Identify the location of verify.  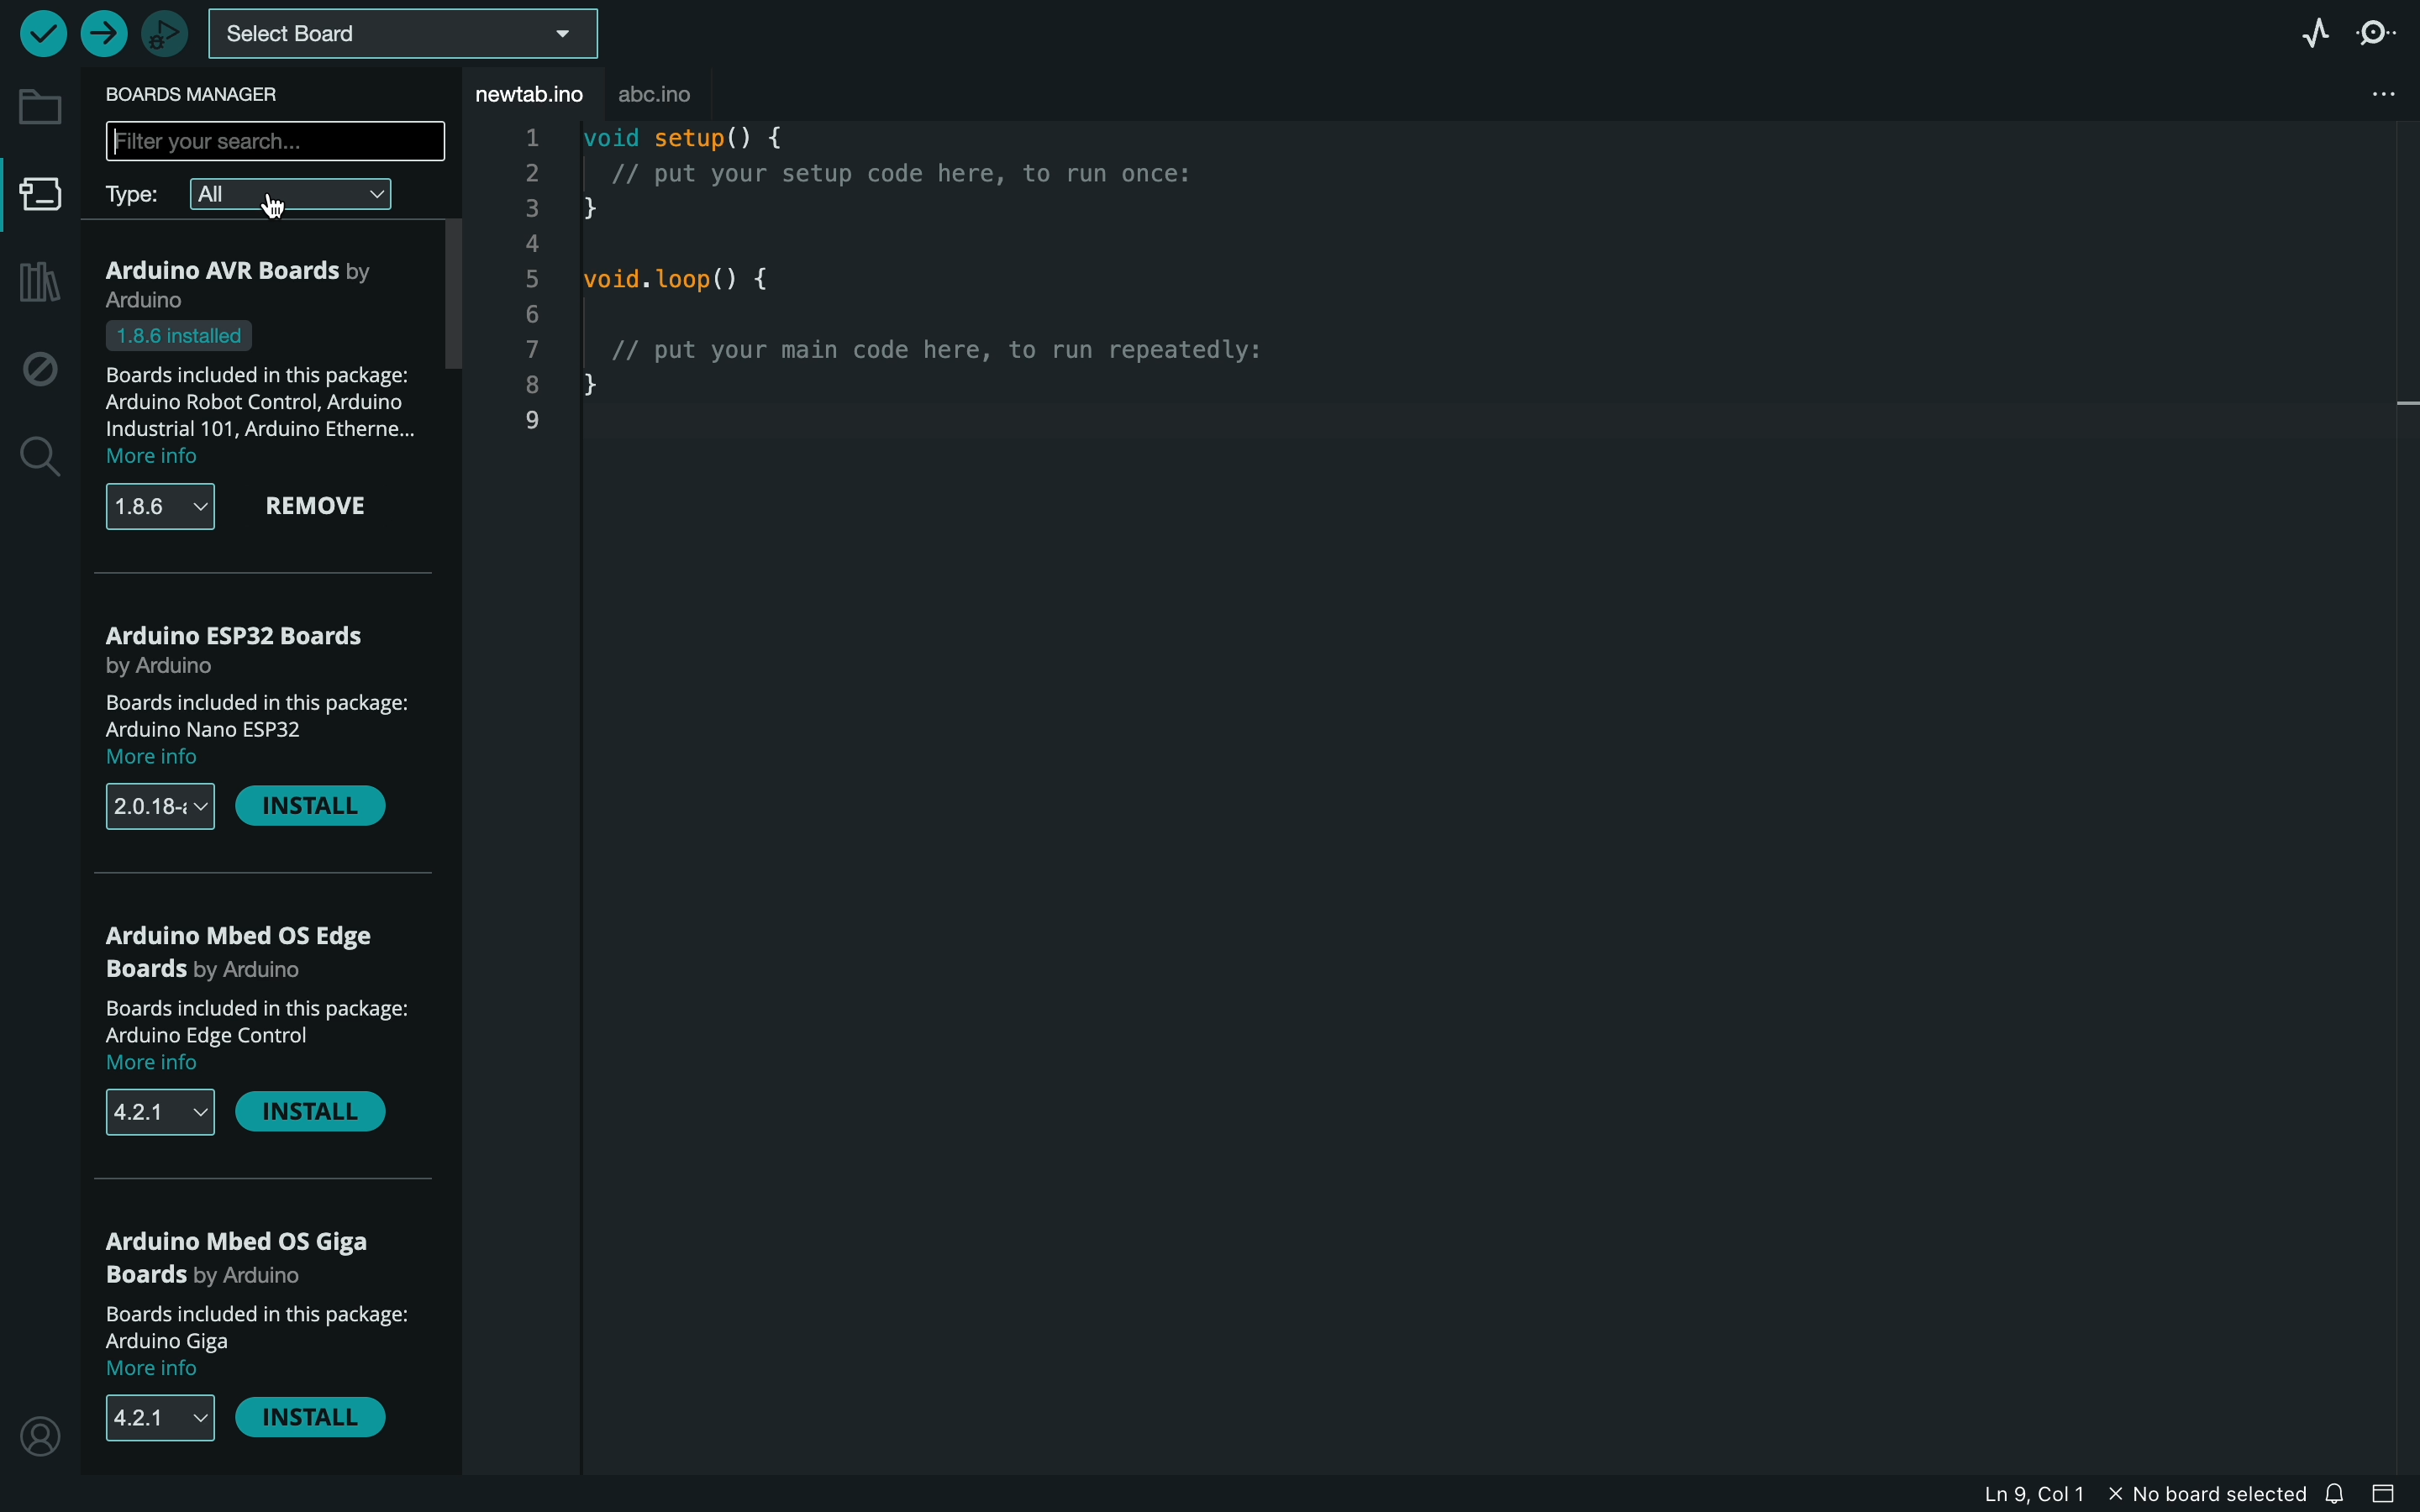
(41, 33).